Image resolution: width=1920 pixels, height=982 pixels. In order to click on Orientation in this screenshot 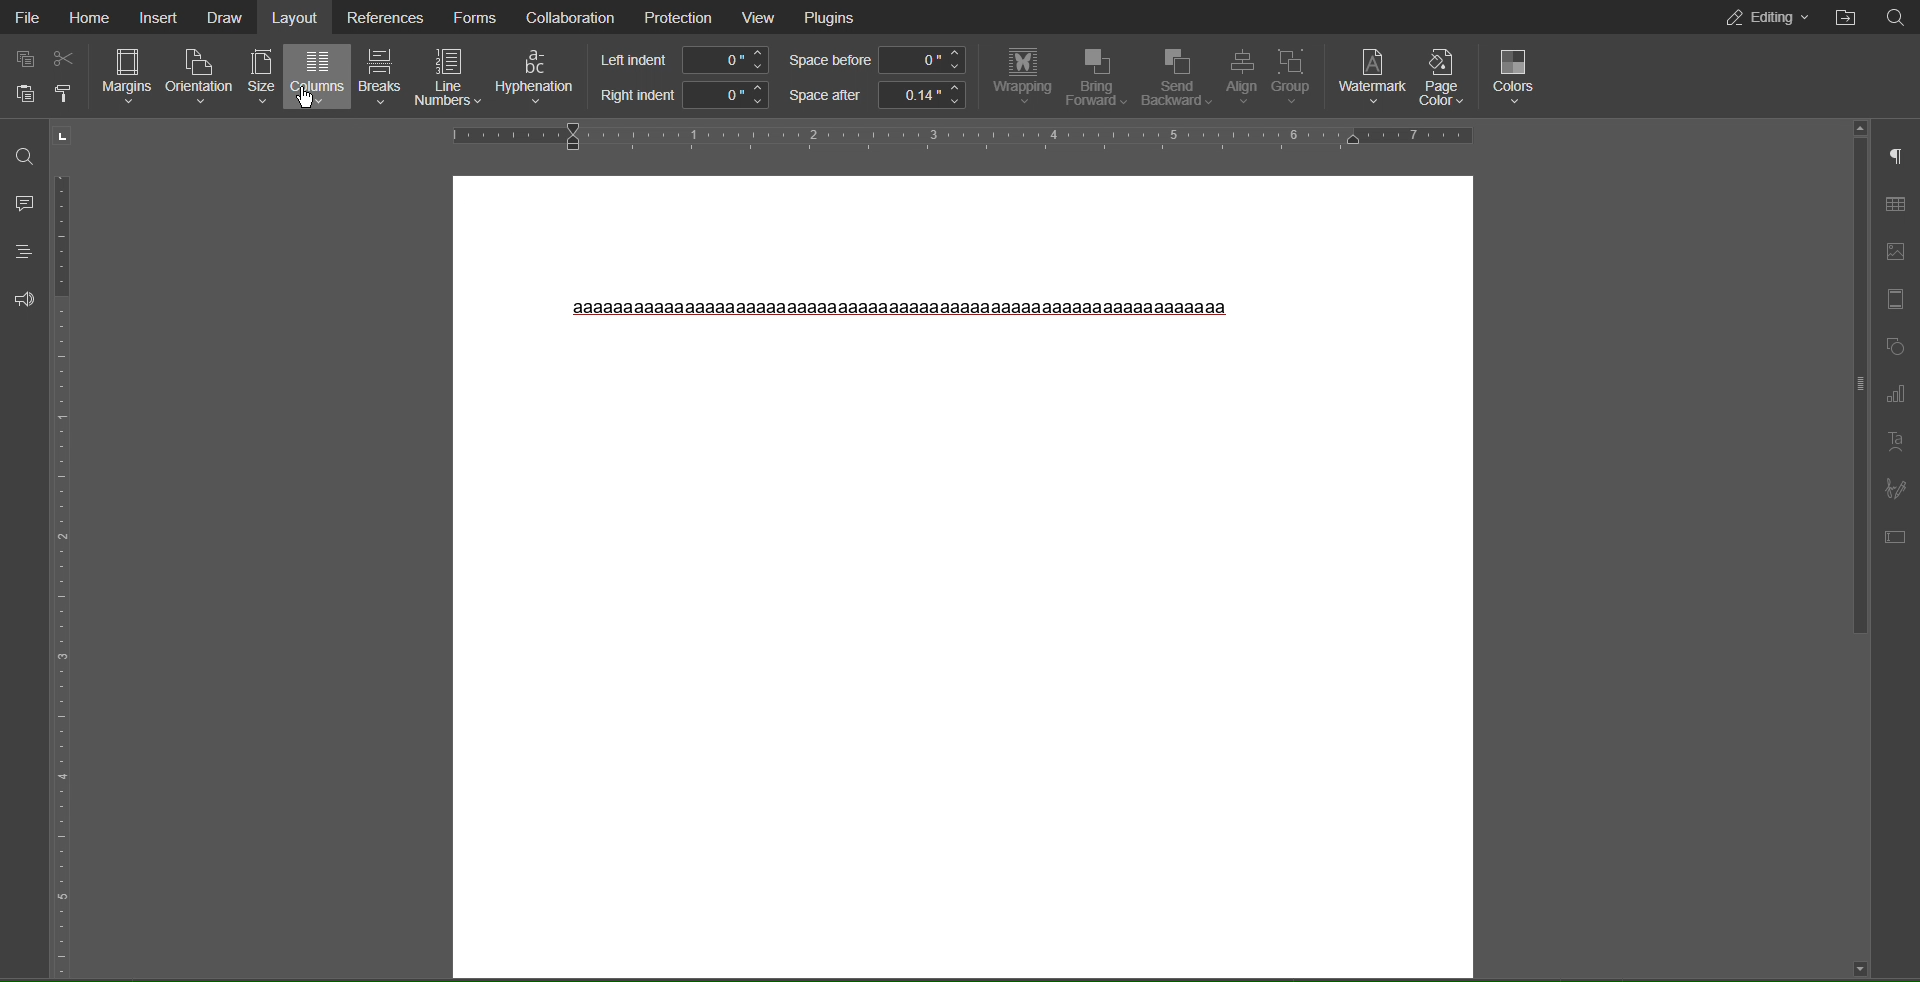, I will do `click(200, 78)`.